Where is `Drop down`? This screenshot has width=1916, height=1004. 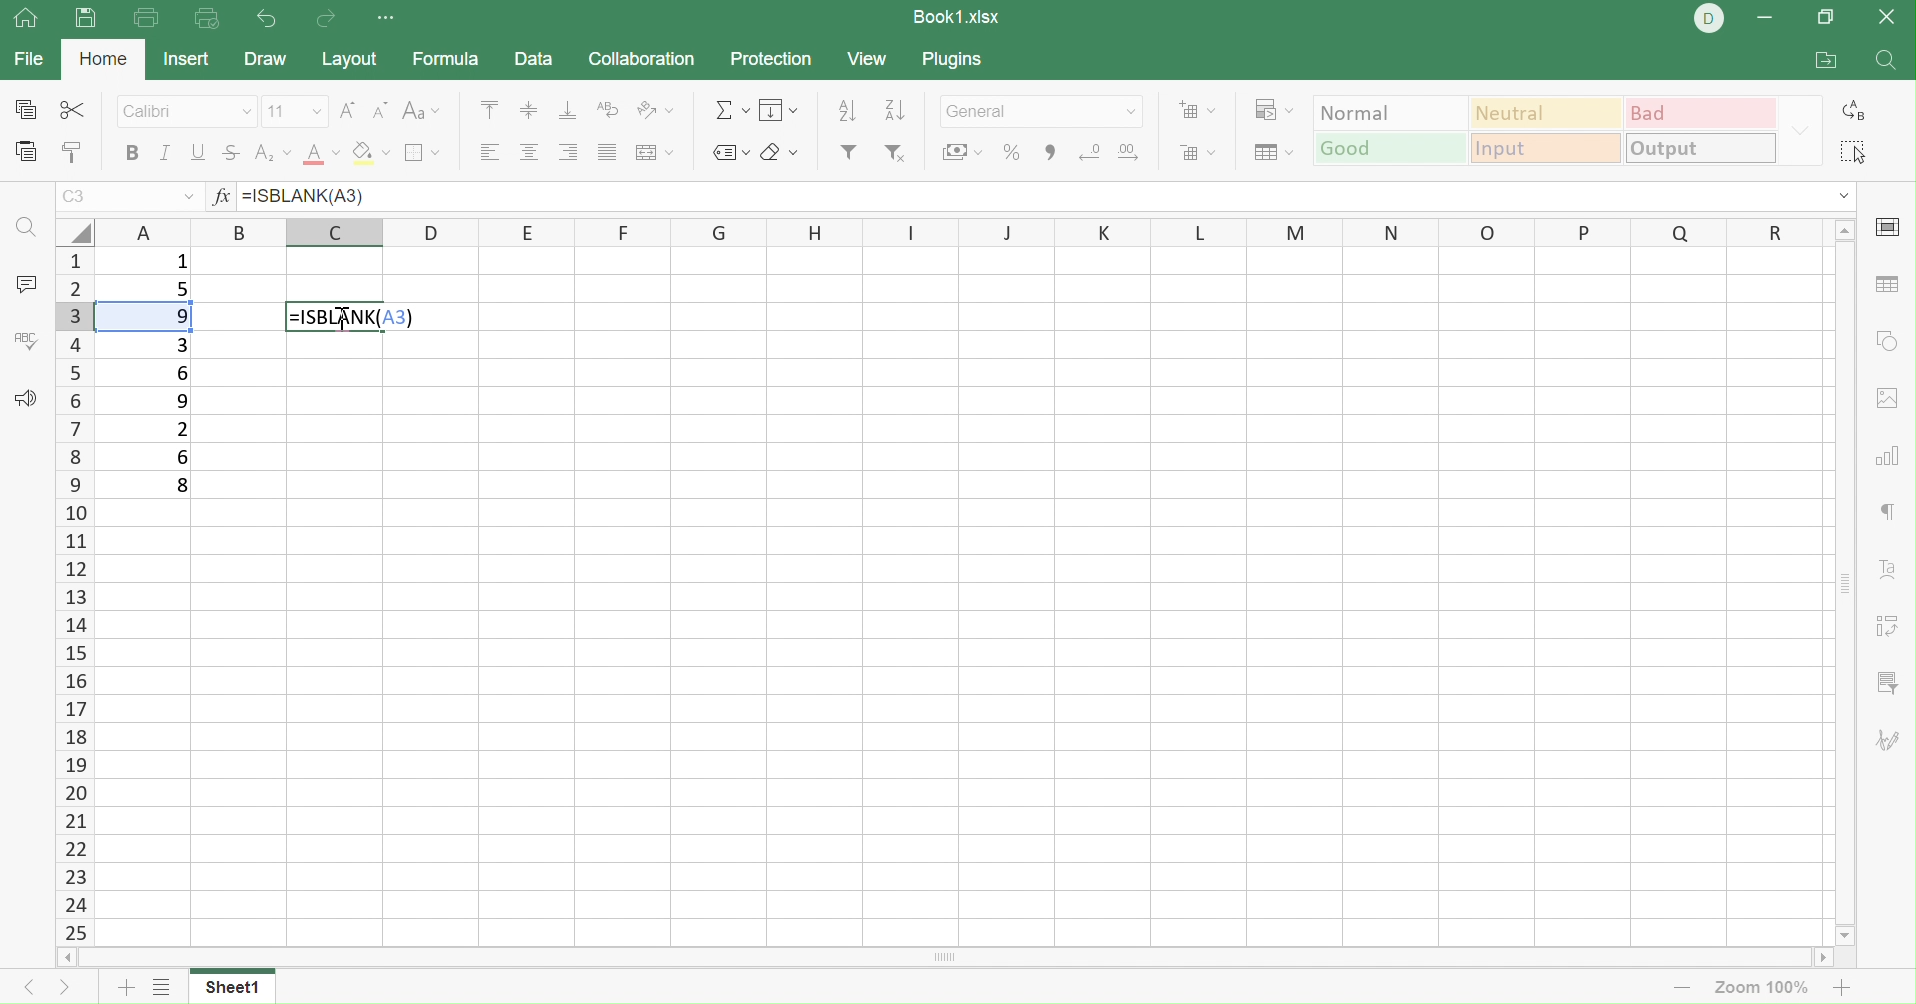 Drop down is located at coordinates (1805, 132).